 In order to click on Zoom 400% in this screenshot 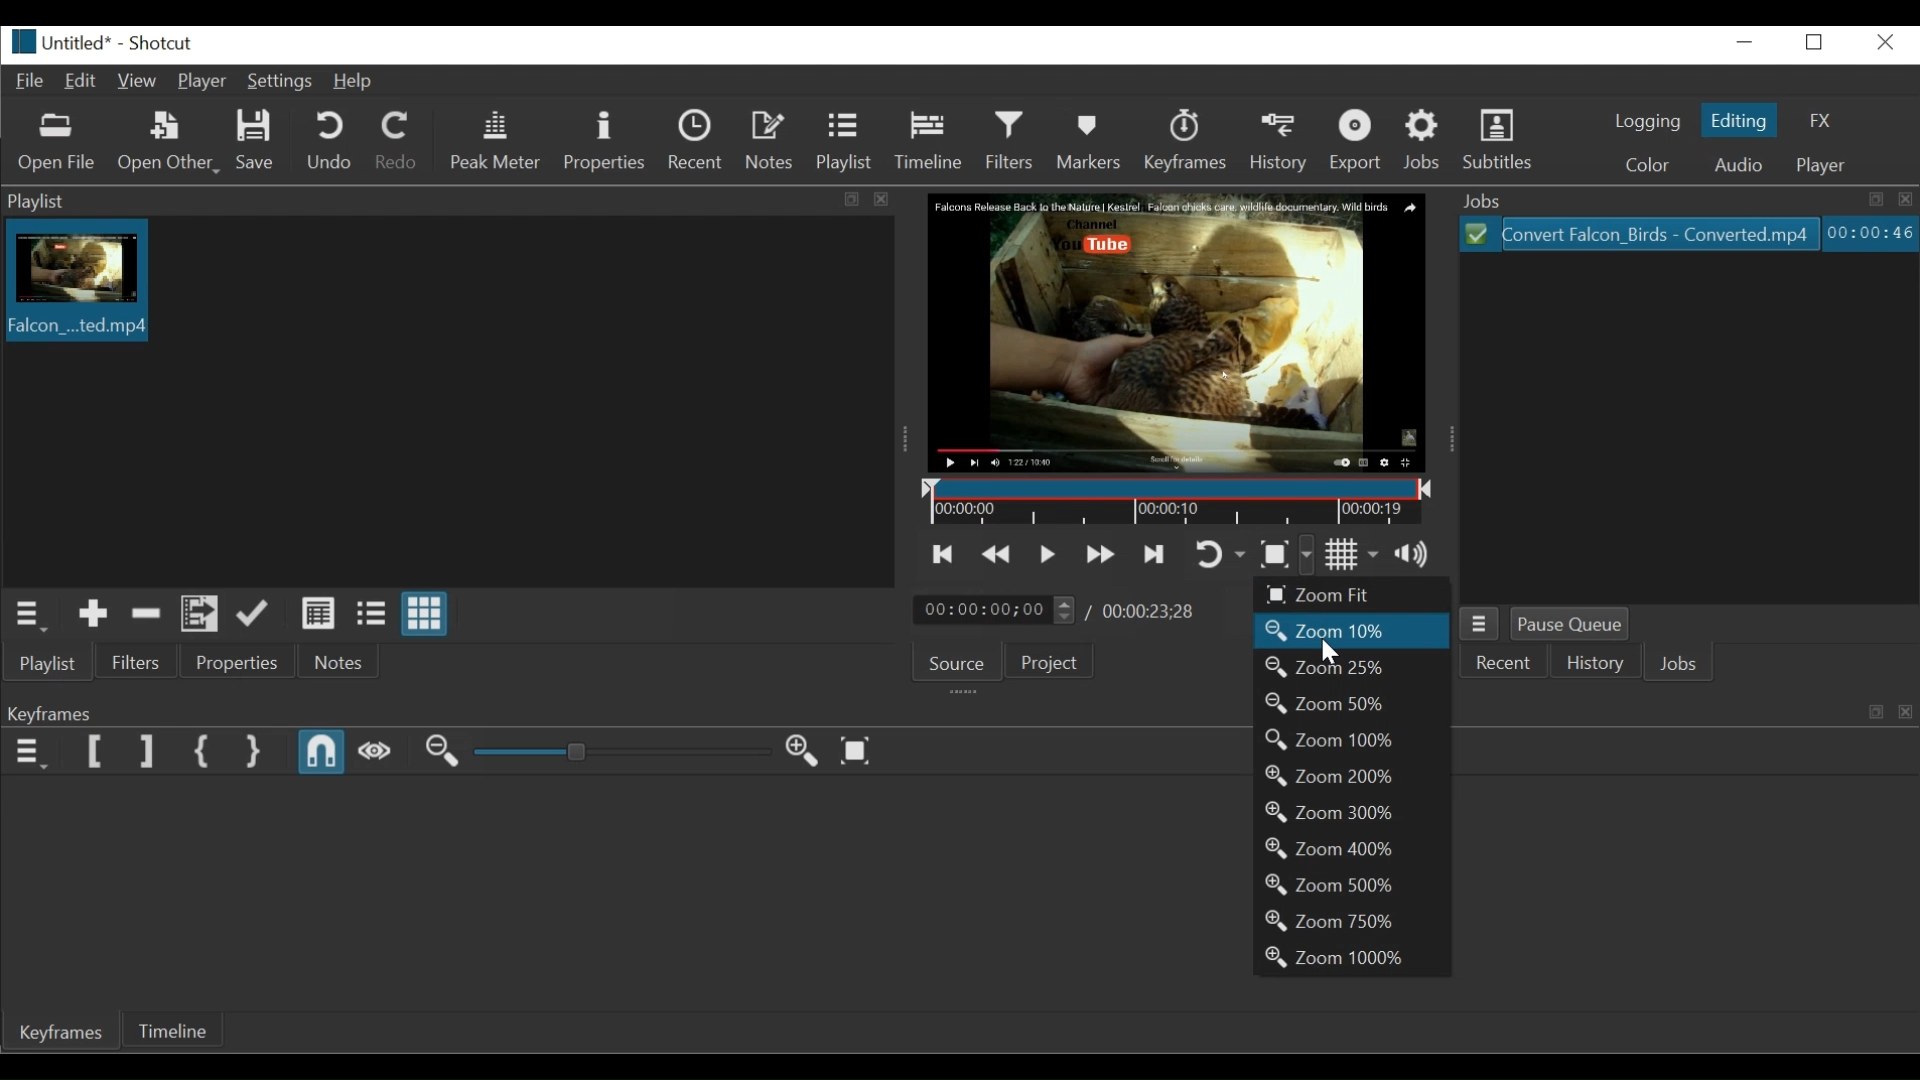, I will do `click(1351, 849)`.